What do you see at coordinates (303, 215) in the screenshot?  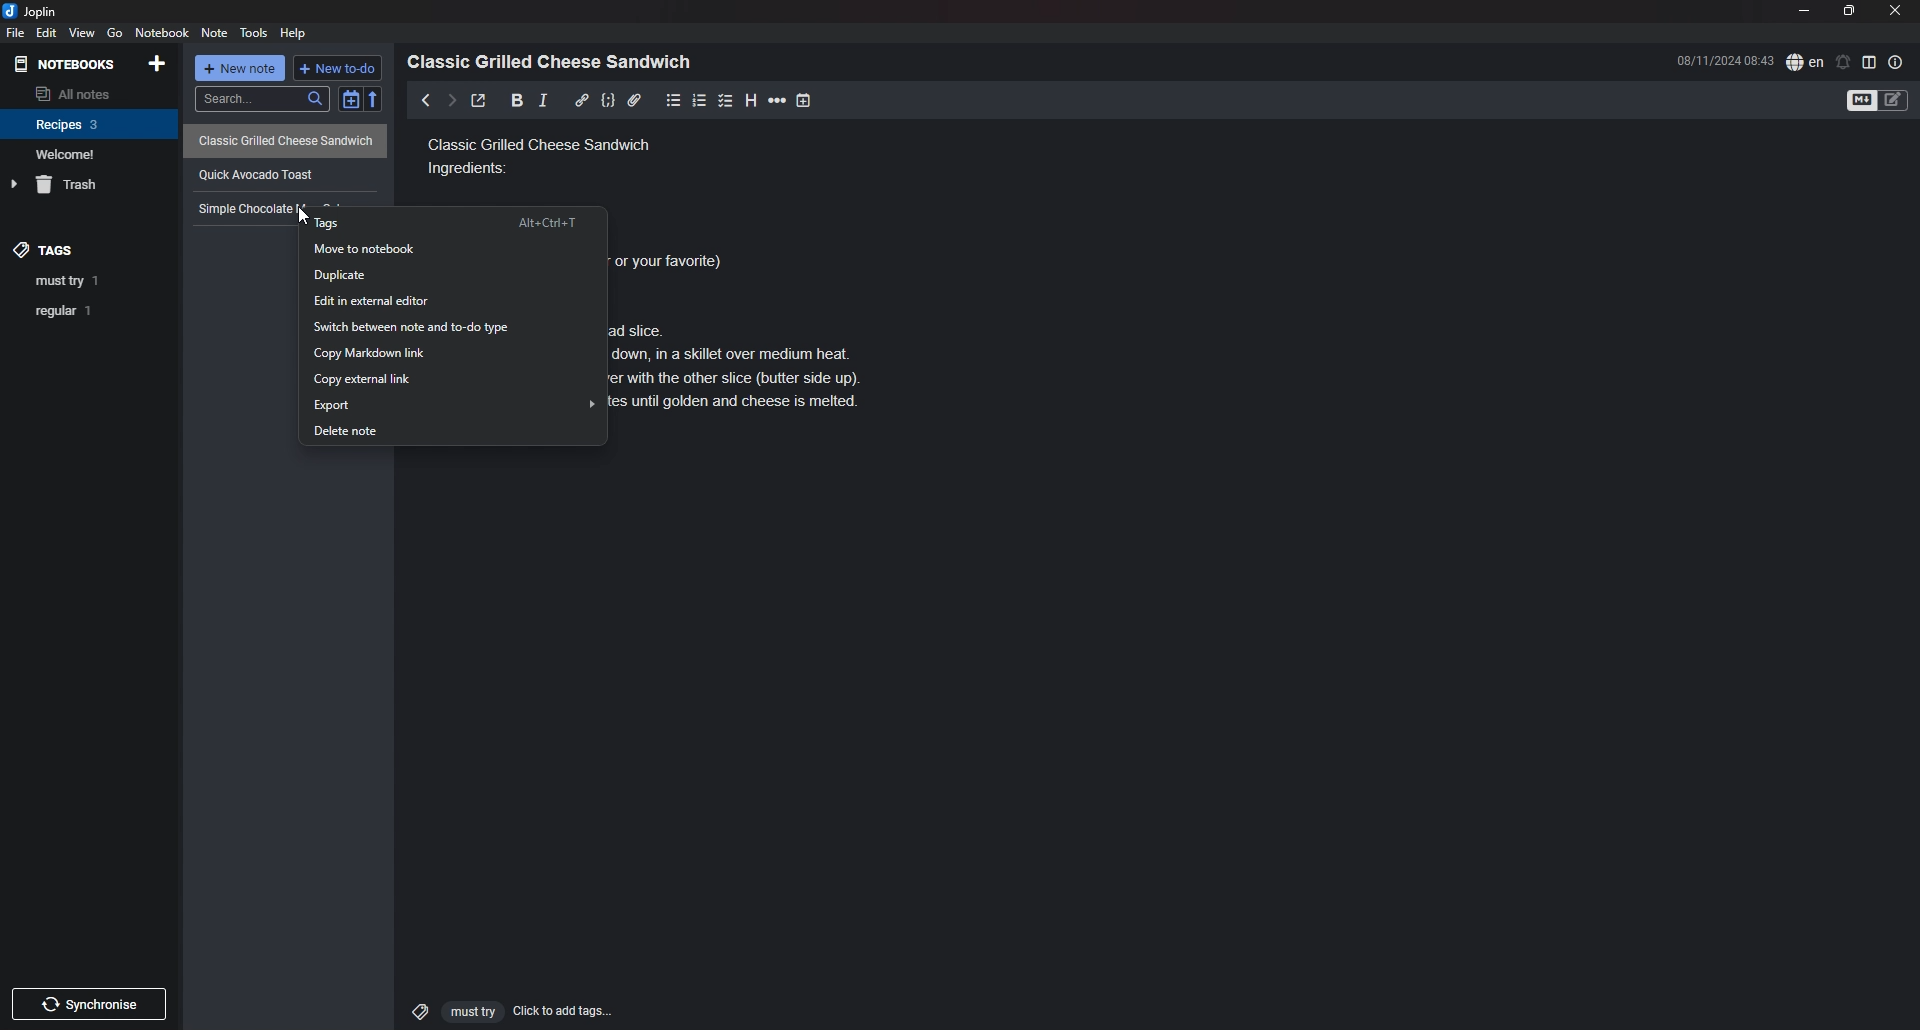 I see `cursor` at bounding box center [303, 215].